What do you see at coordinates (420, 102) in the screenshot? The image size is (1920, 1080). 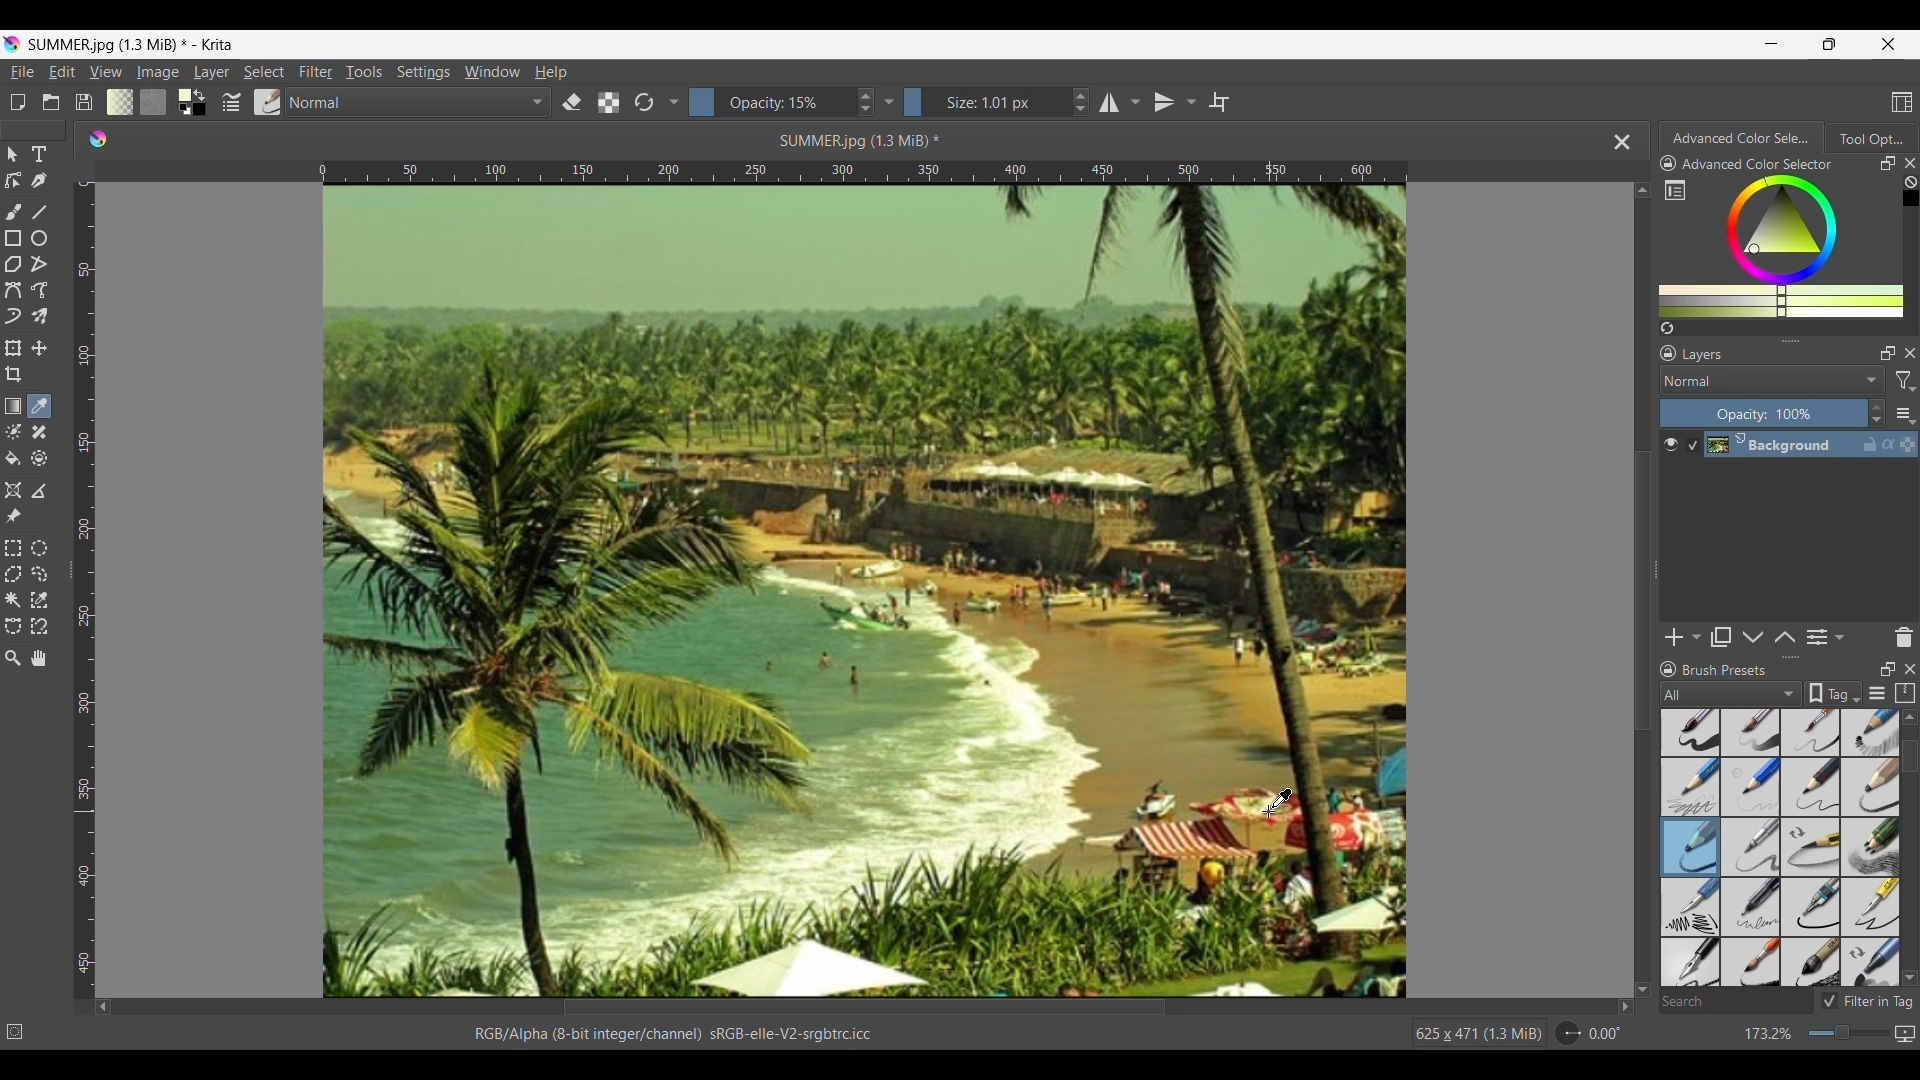 I see `Normal` at bounding box center [420, 102].